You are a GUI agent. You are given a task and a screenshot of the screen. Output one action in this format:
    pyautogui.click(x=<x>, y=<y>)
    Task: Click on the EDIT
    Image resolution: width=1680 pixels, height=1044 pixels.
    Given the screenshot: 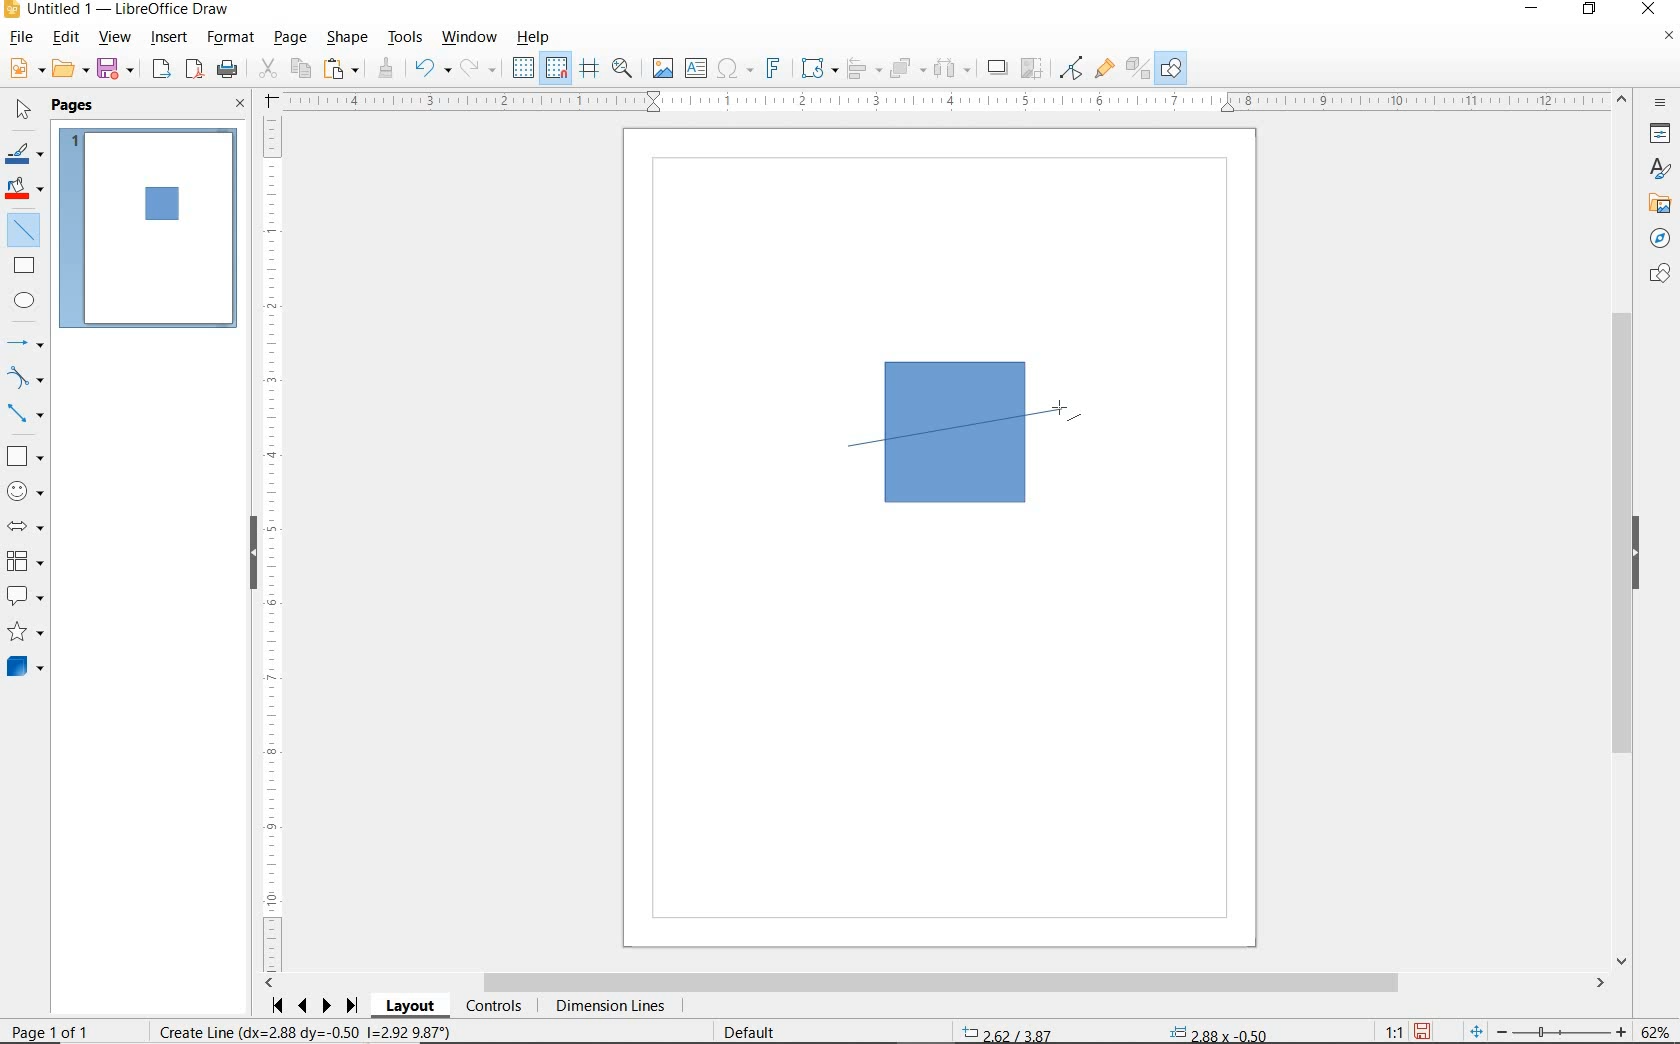 What is the action you would take?
    pyautogui.click(x=66, y=37)
    